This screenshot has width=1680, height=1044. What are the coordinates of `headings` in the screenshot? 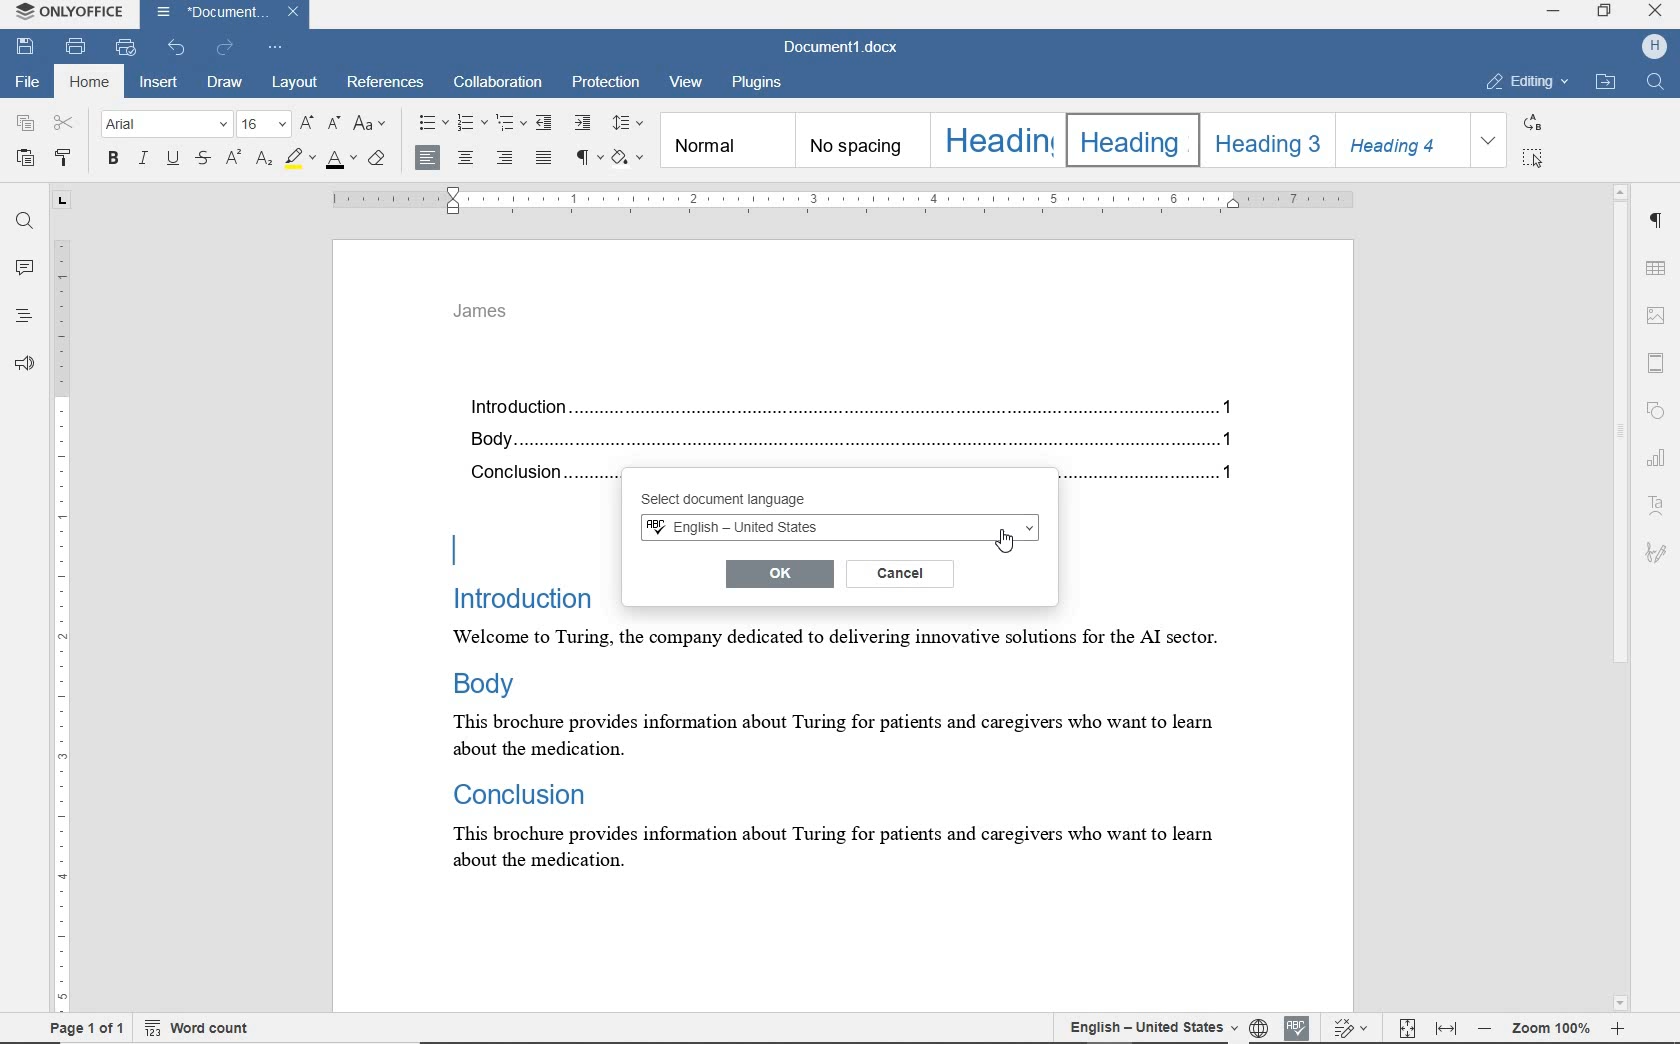 It's located at (23, 317).